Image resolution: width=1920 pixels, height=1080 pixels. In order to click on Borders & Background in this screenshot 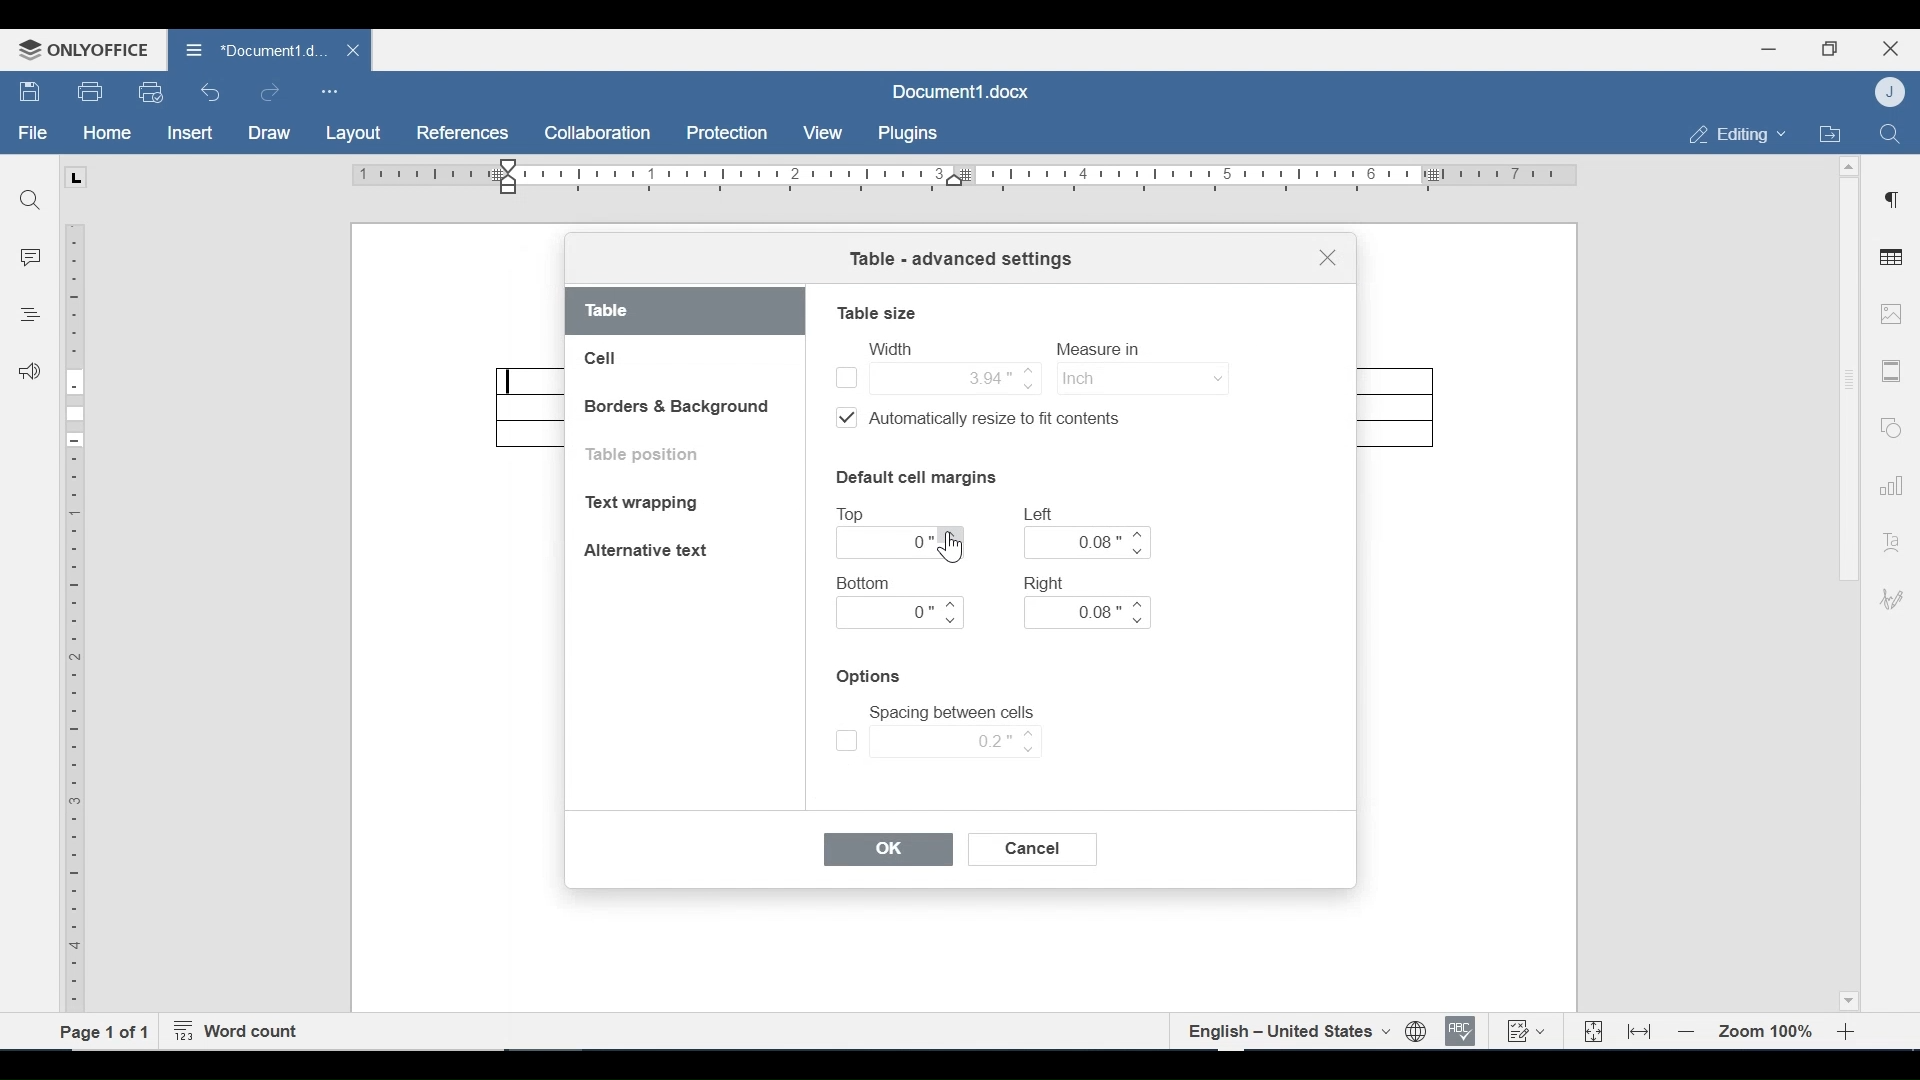, I will do `click(679, 408)`.